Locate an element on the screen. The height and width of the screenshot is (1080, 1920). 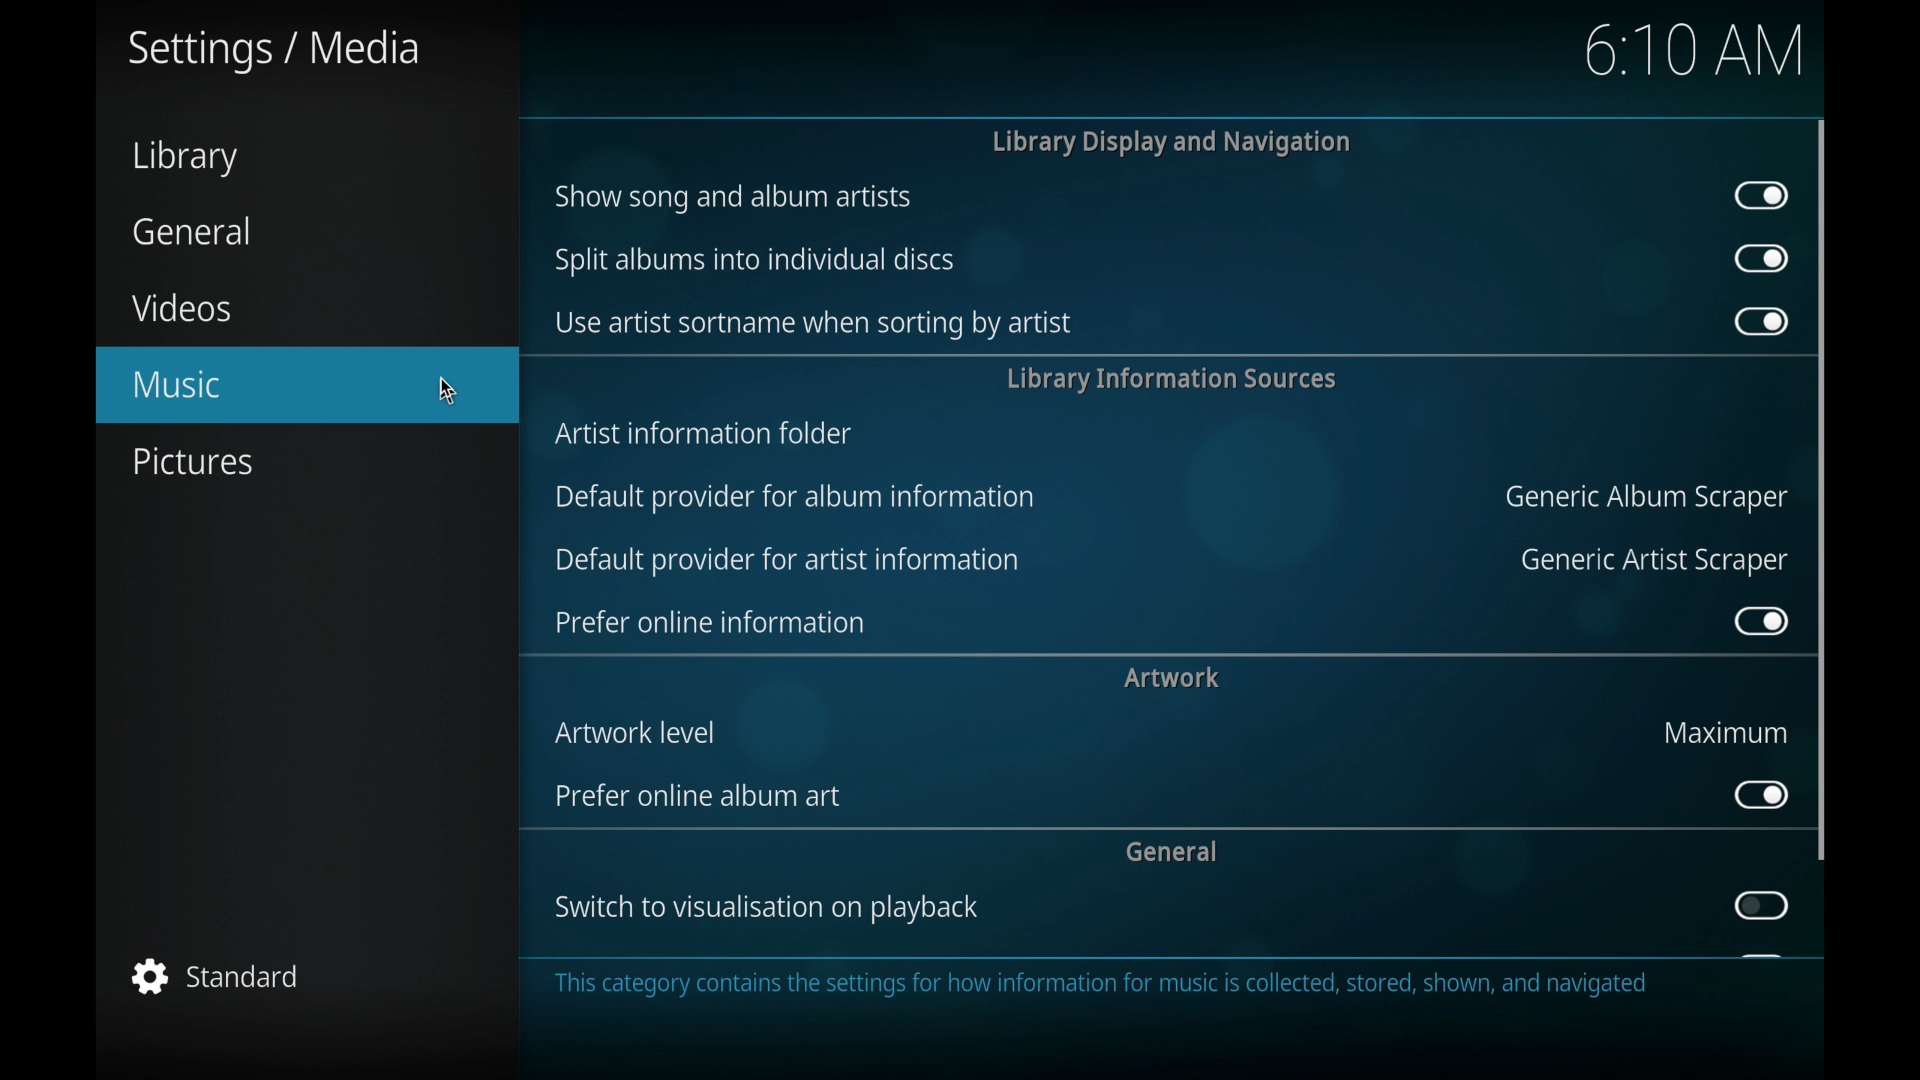
videos is located at coordinates (180, 307).